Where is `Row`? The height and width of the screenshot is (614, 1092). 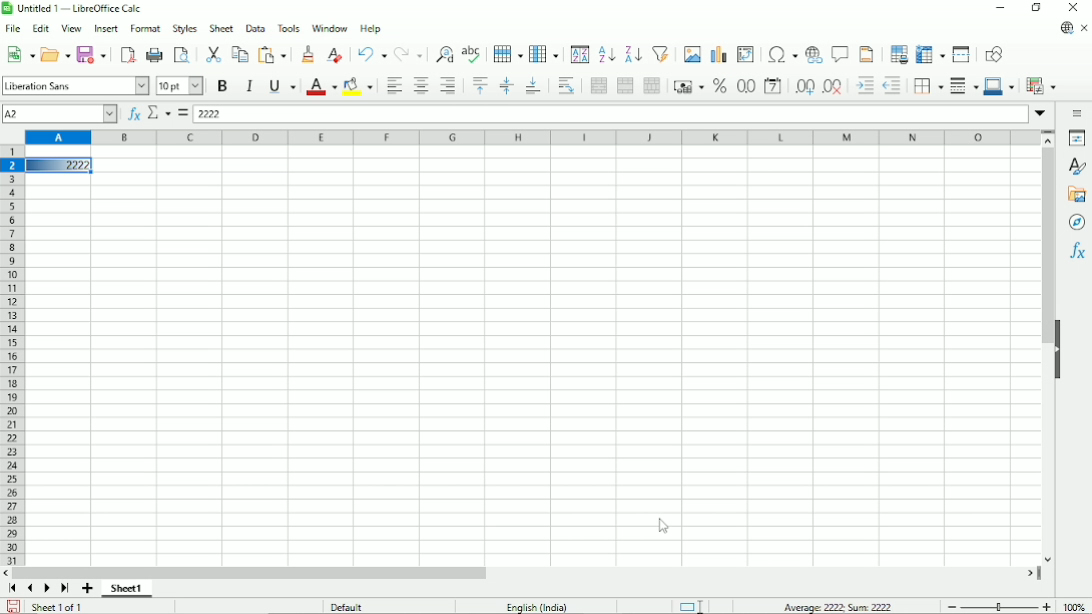 Row is located at coordinates (508, 54).